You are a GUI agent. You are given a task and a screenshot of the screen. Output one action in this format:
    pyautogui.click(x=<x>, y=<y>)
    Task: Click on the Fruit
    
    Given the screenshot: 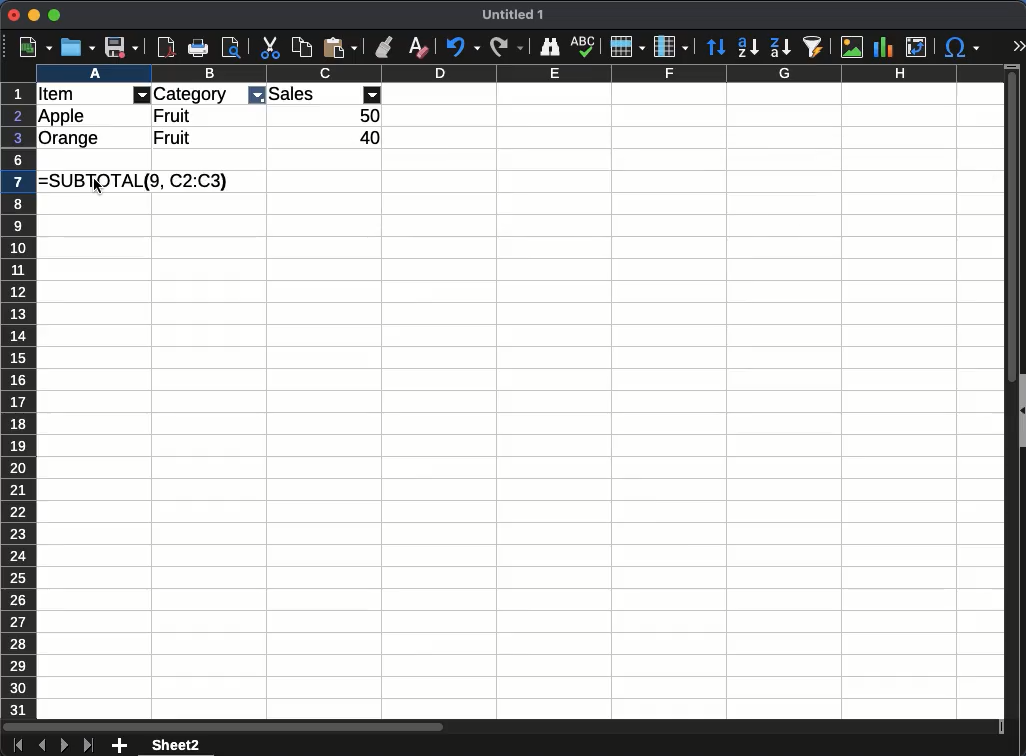 What is the action you would take?
    pyautogui.click(x=171, y=137)
    